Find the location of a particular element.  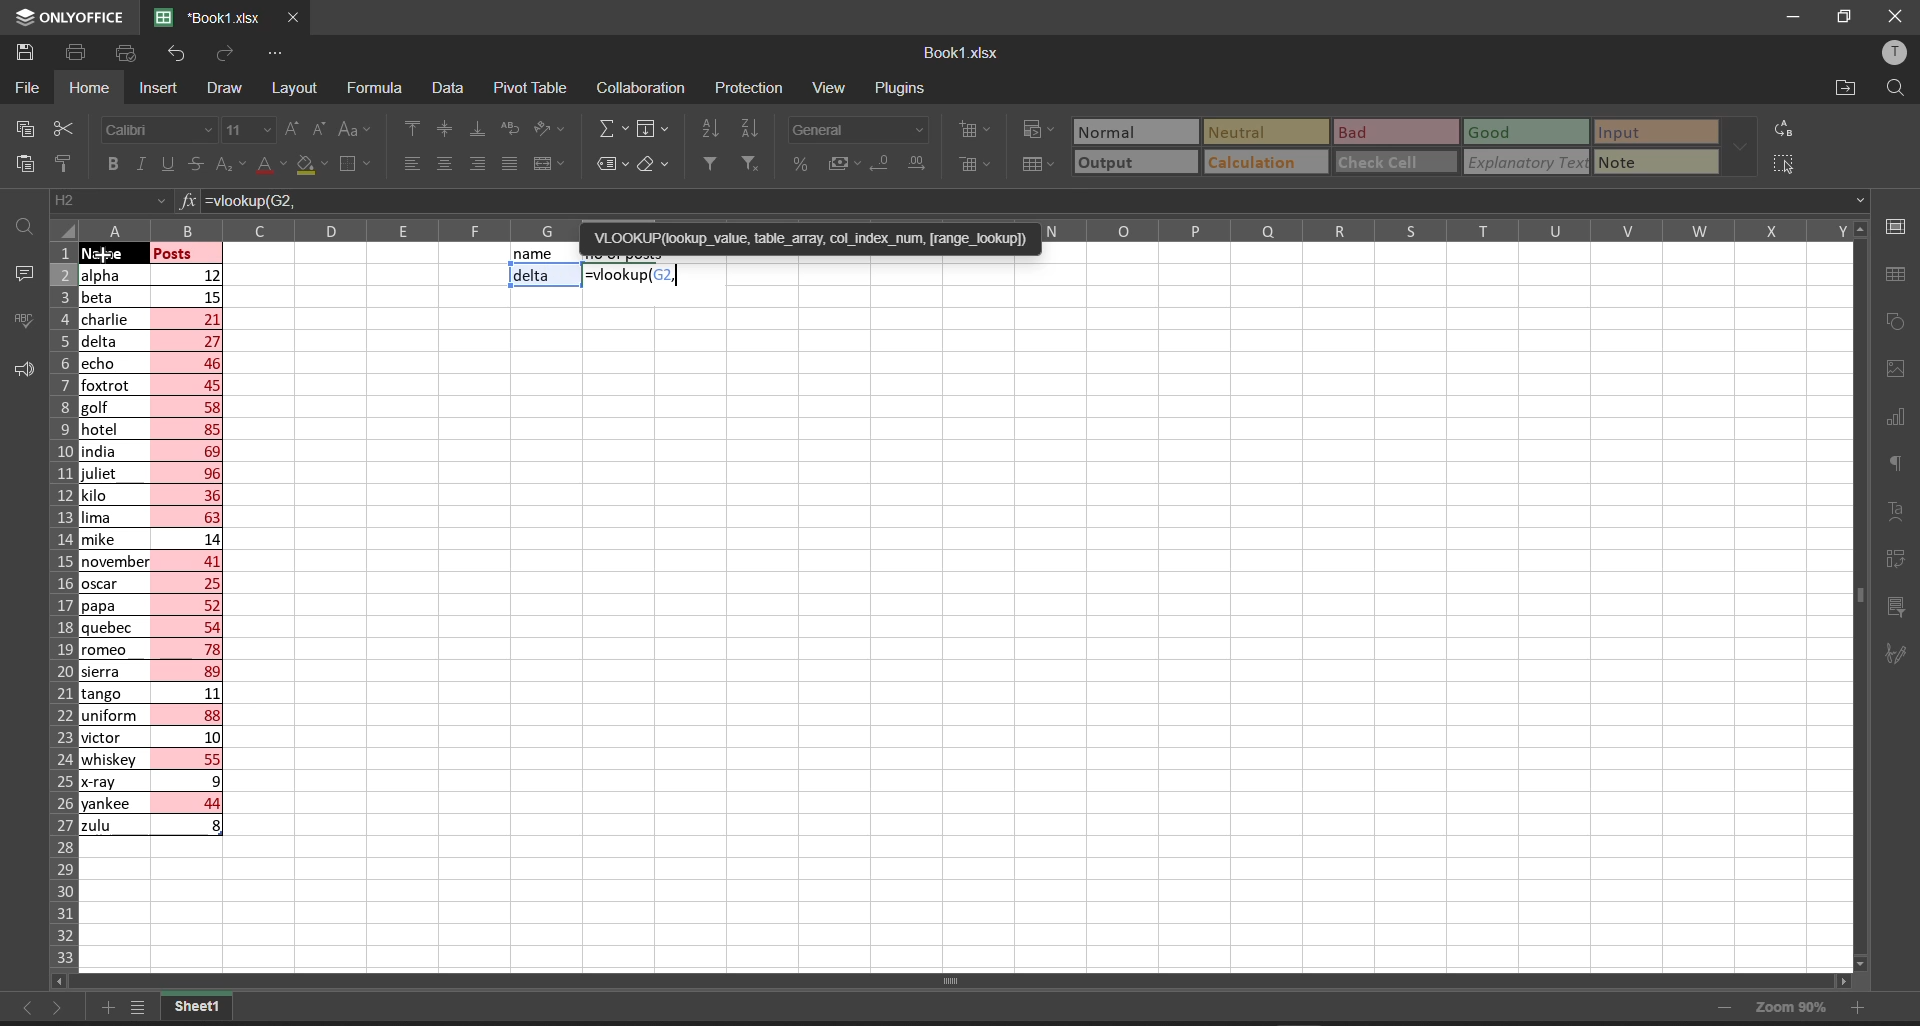

scroll down is located at coordinates (1864, 963).